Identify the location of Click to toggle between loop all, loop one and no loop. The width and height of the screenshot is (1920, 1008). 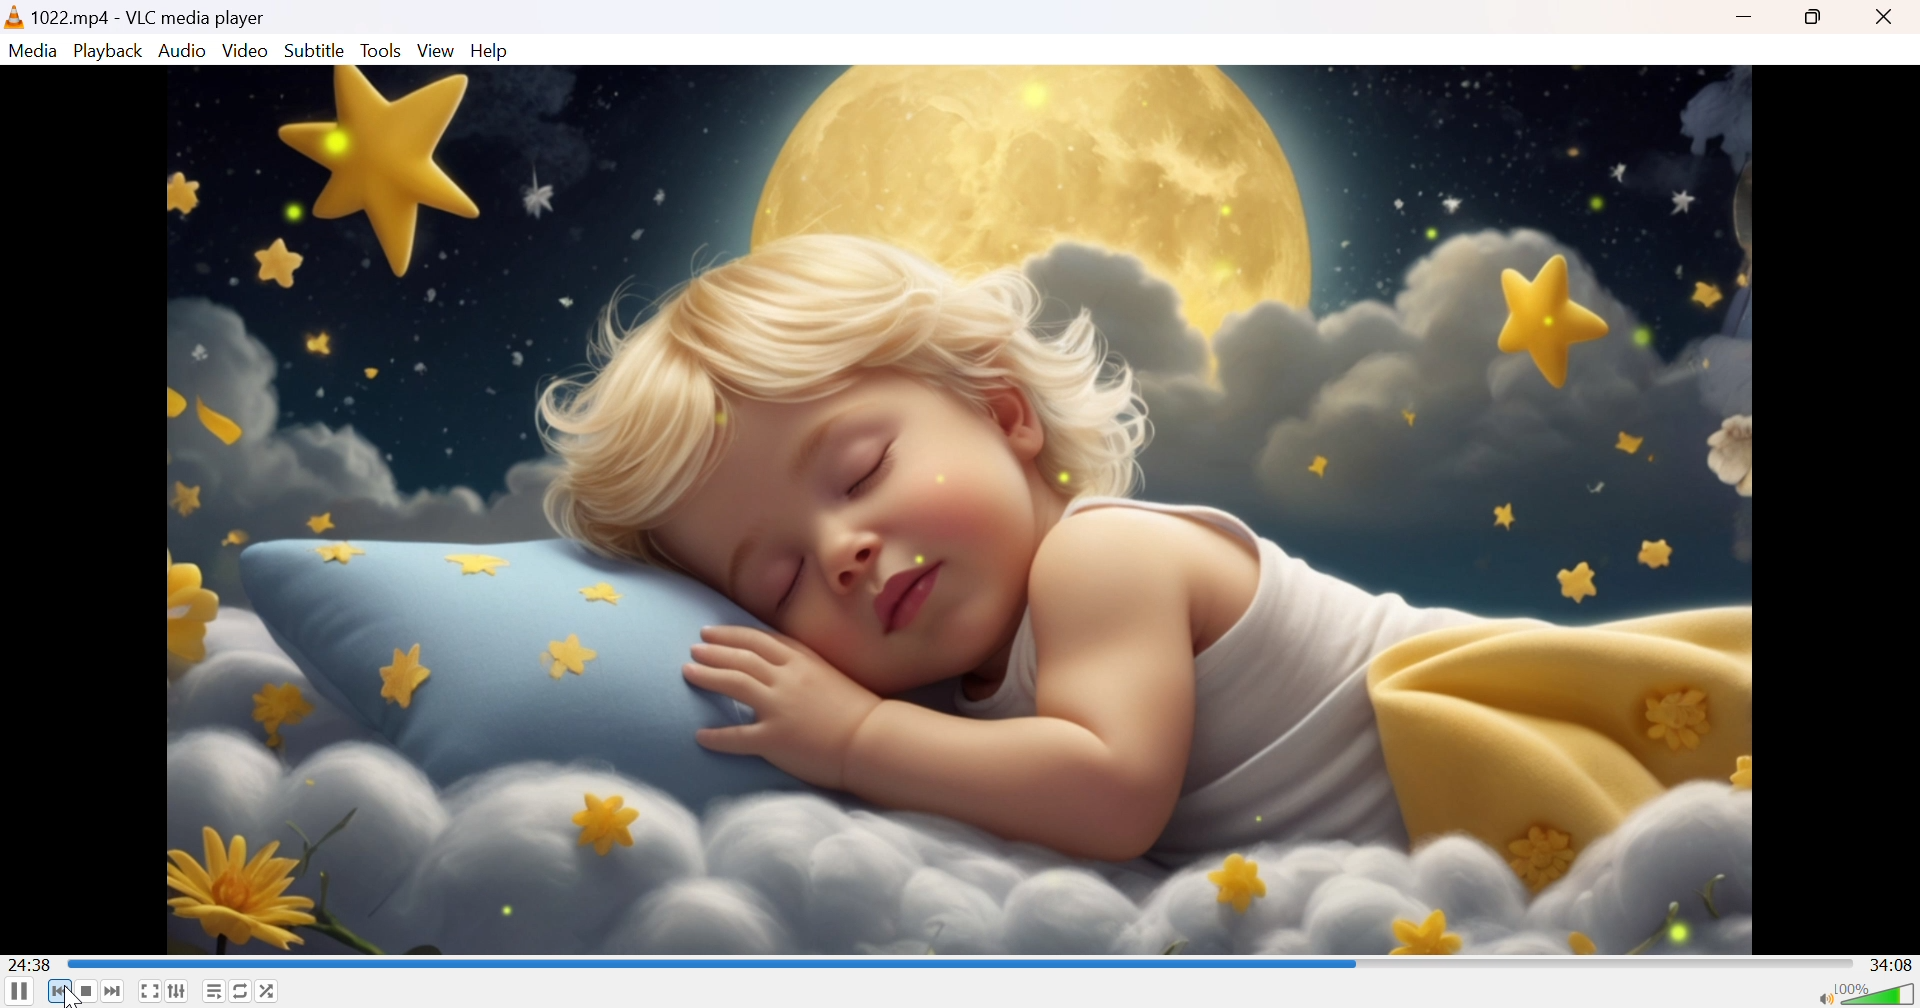
(239, 989).